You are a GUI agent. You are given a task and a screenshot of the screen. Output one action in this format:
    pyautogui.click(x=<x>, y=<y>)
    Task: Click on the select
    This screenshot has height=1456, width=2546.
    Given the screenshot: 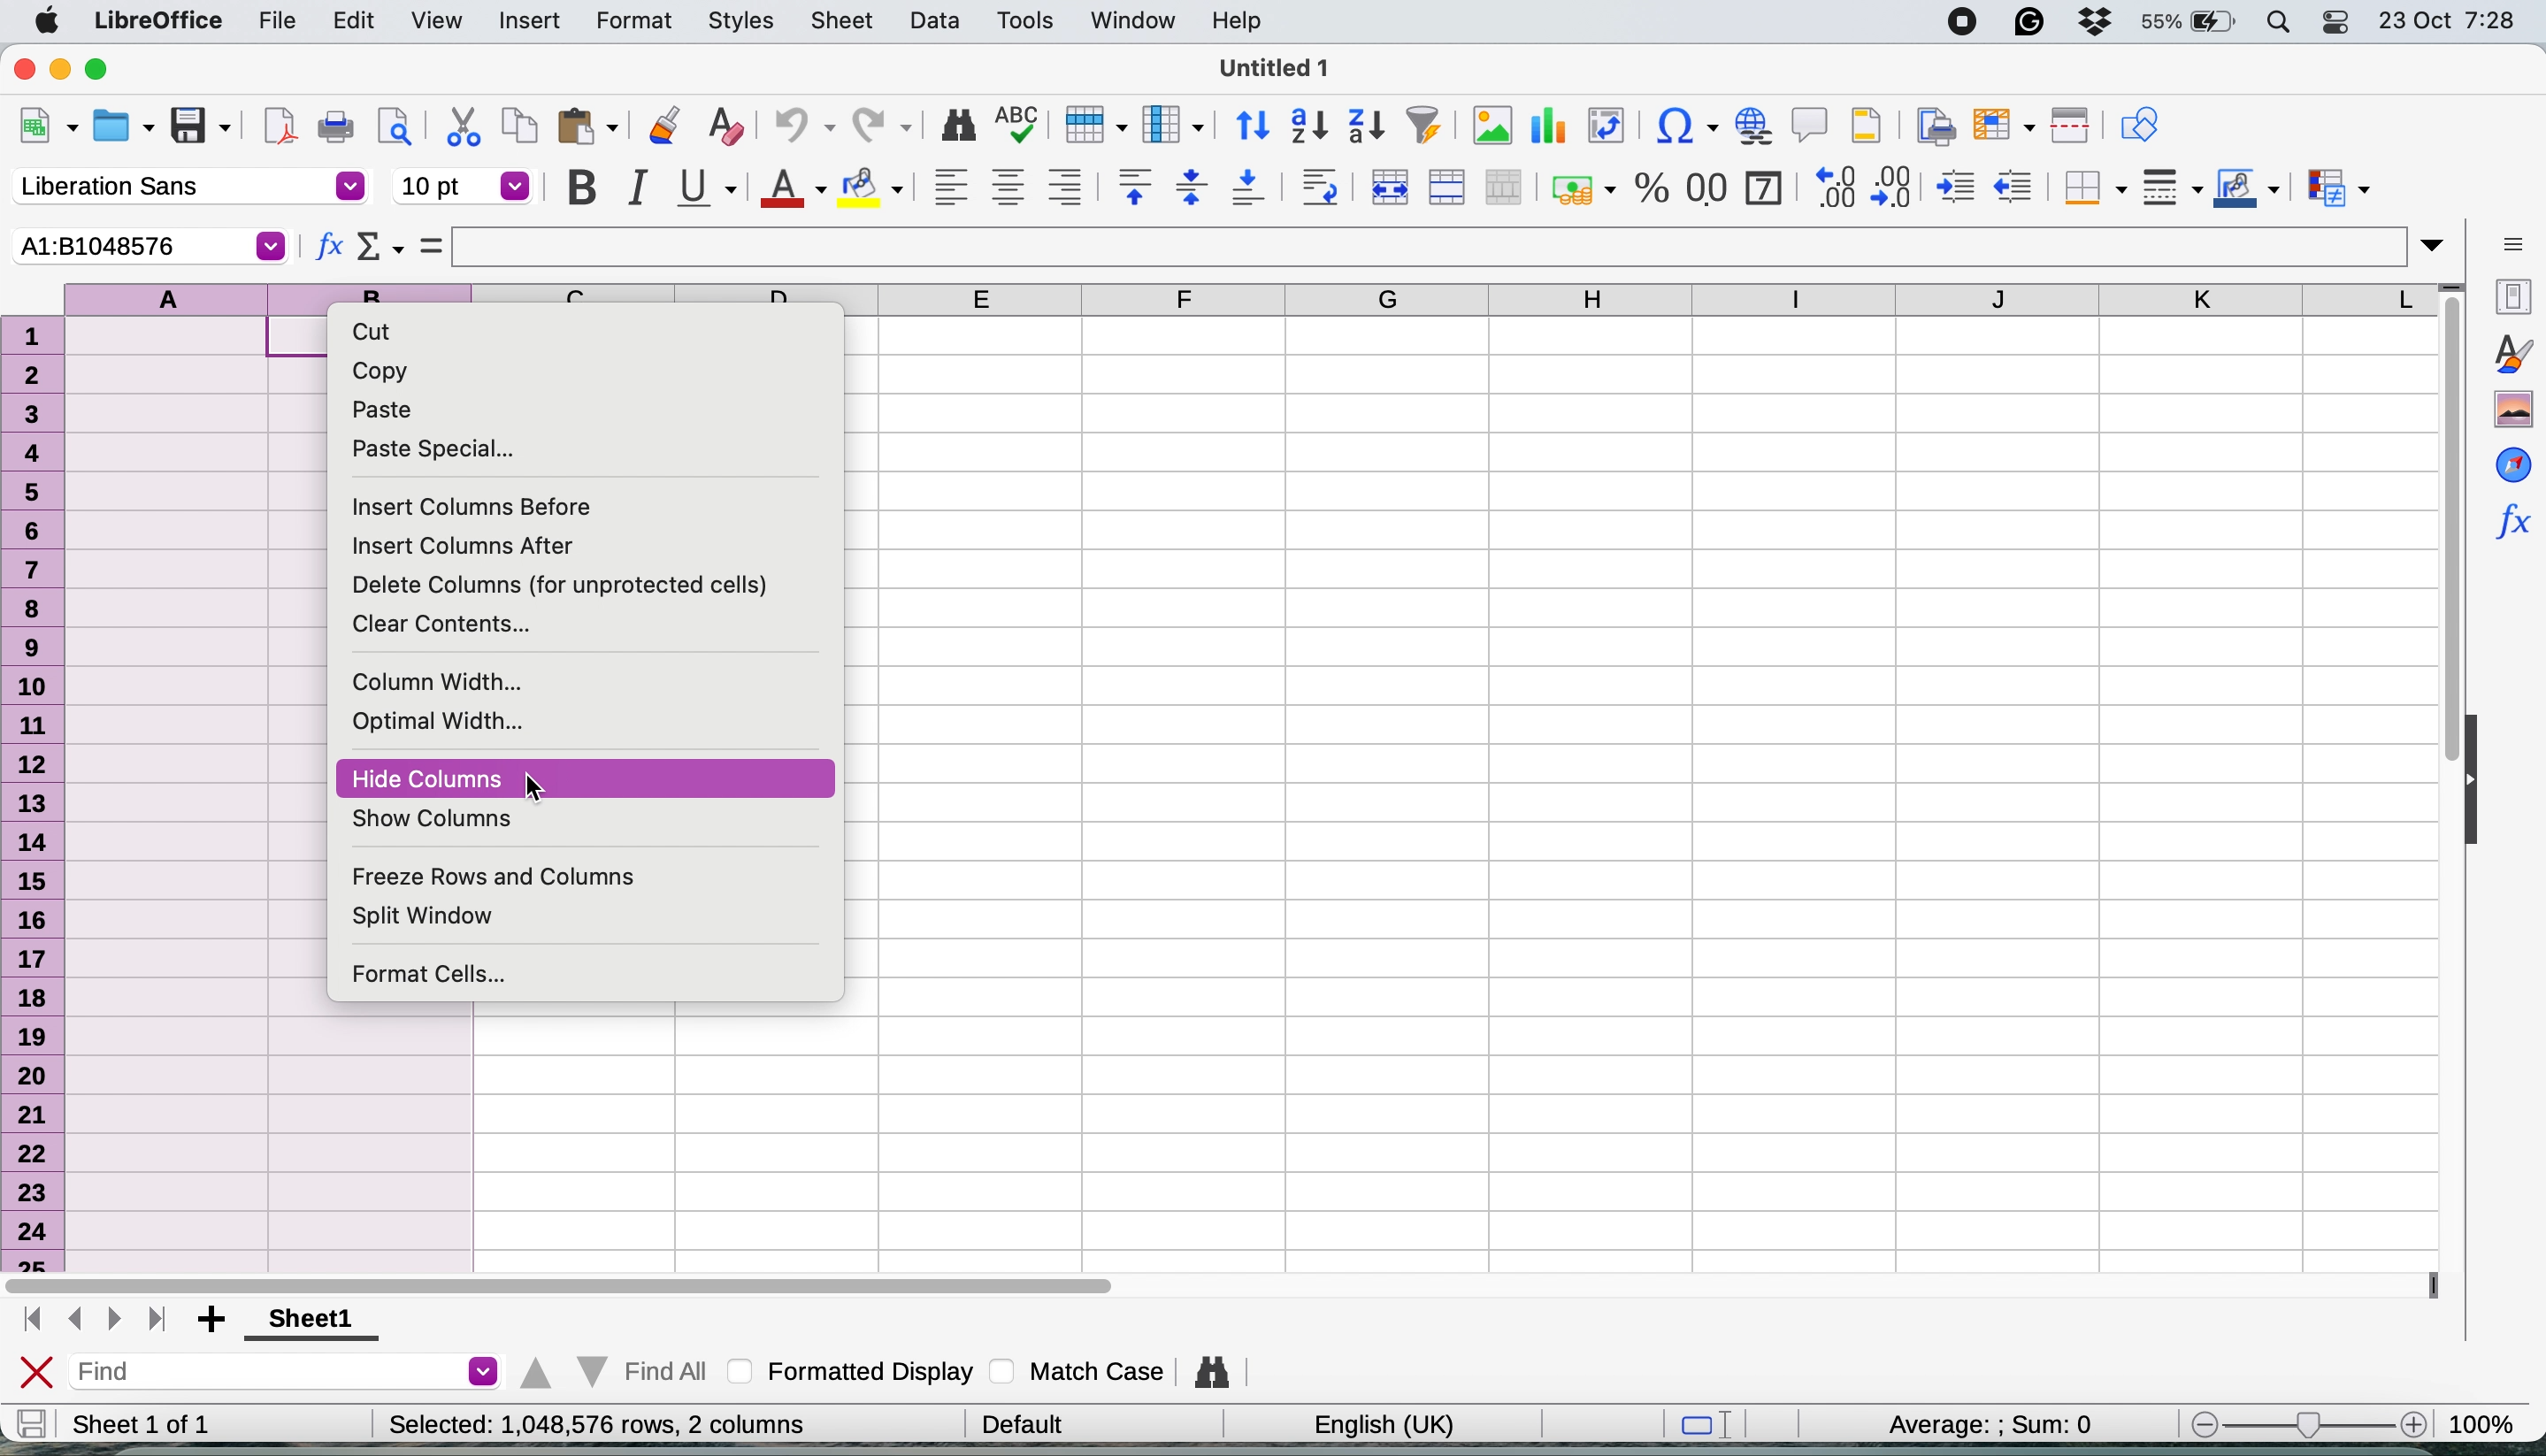 What is the action you would take?
    pyautogui.click(x=432, y=246)
    